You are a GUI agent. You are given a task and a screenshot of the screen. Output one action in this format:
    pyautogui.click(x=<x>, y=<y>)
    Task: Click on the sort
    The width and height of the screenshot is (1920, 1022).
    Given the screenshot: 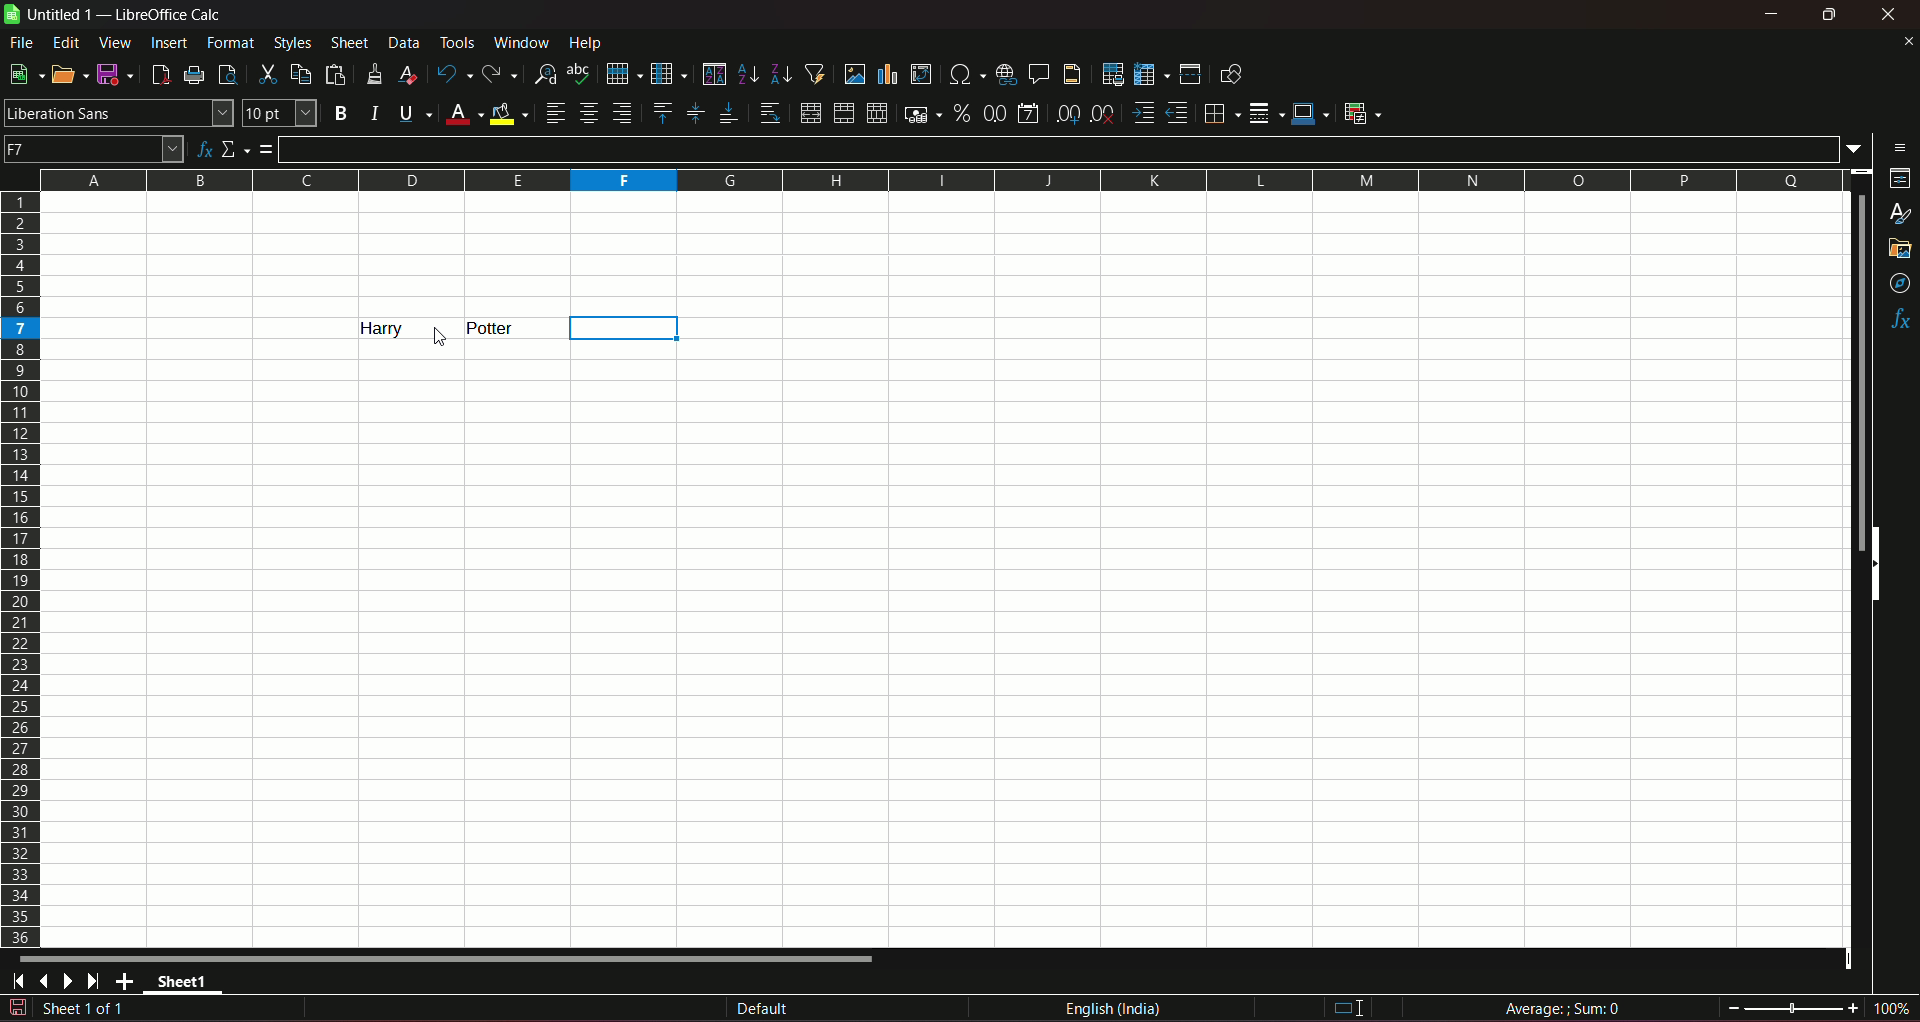 What is the action you would take?
    pyautogui.click(x=713, y=74)
    